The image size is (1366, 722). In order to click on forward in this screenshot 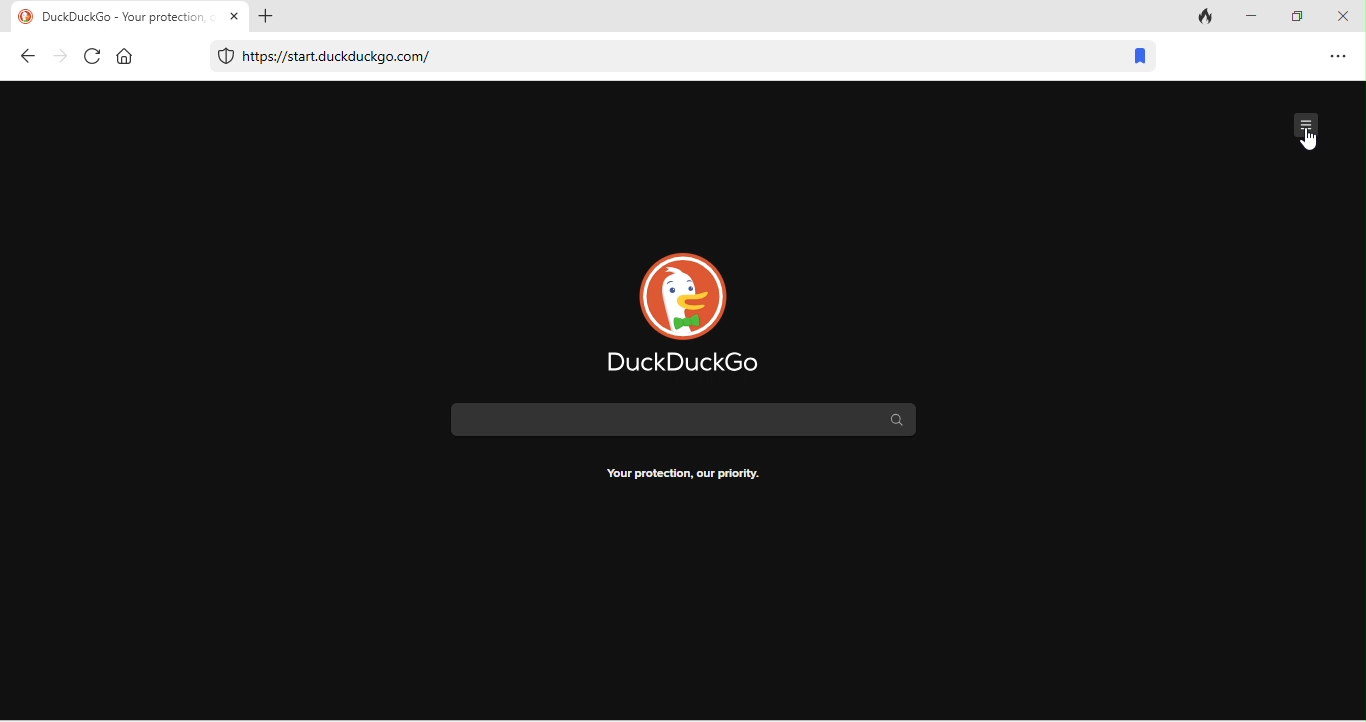, I will do `click(61, 57)`.